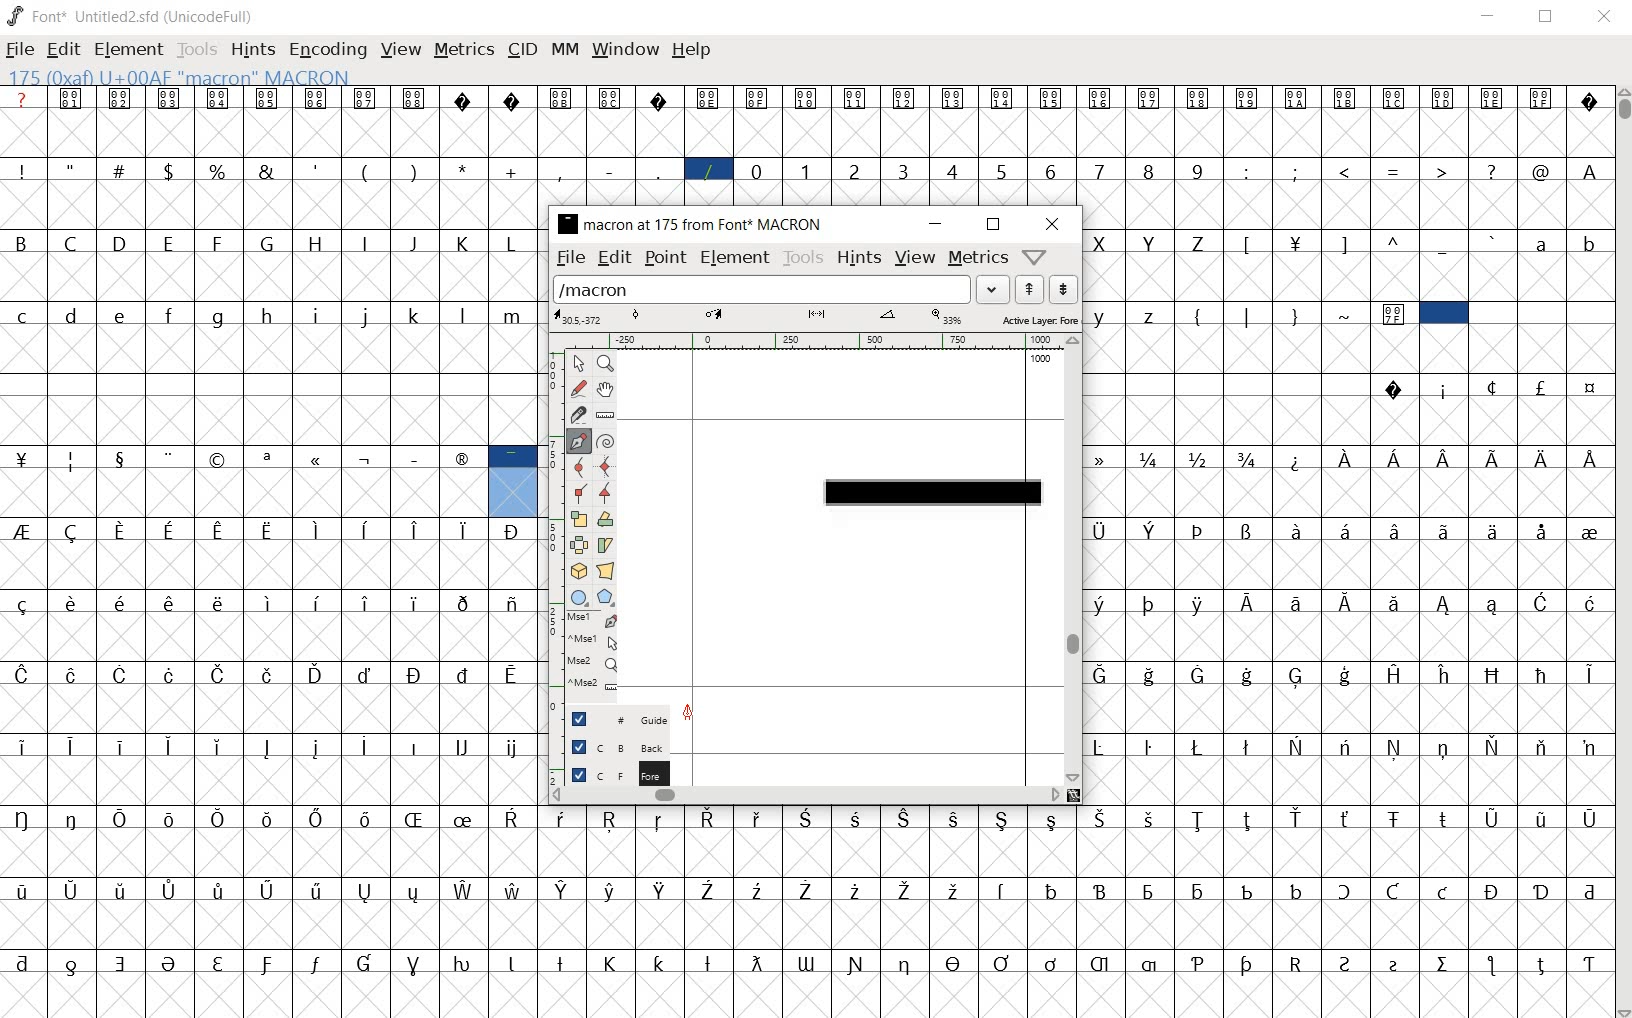  I want to click on Symbol, so click(1347, 962).